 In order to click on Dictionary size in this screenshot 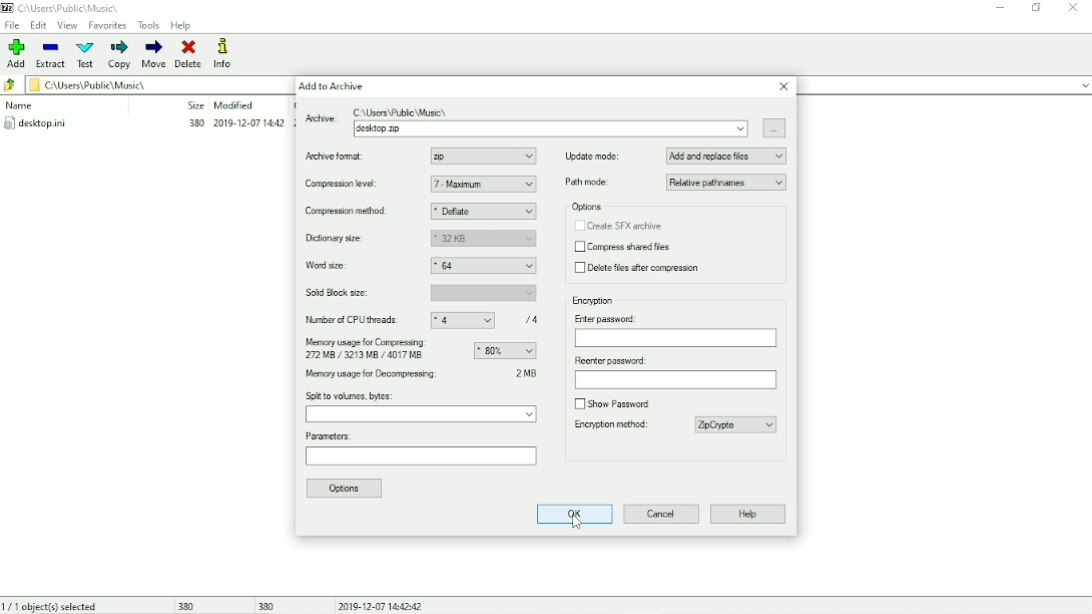, I will do `click(355, 239)`.